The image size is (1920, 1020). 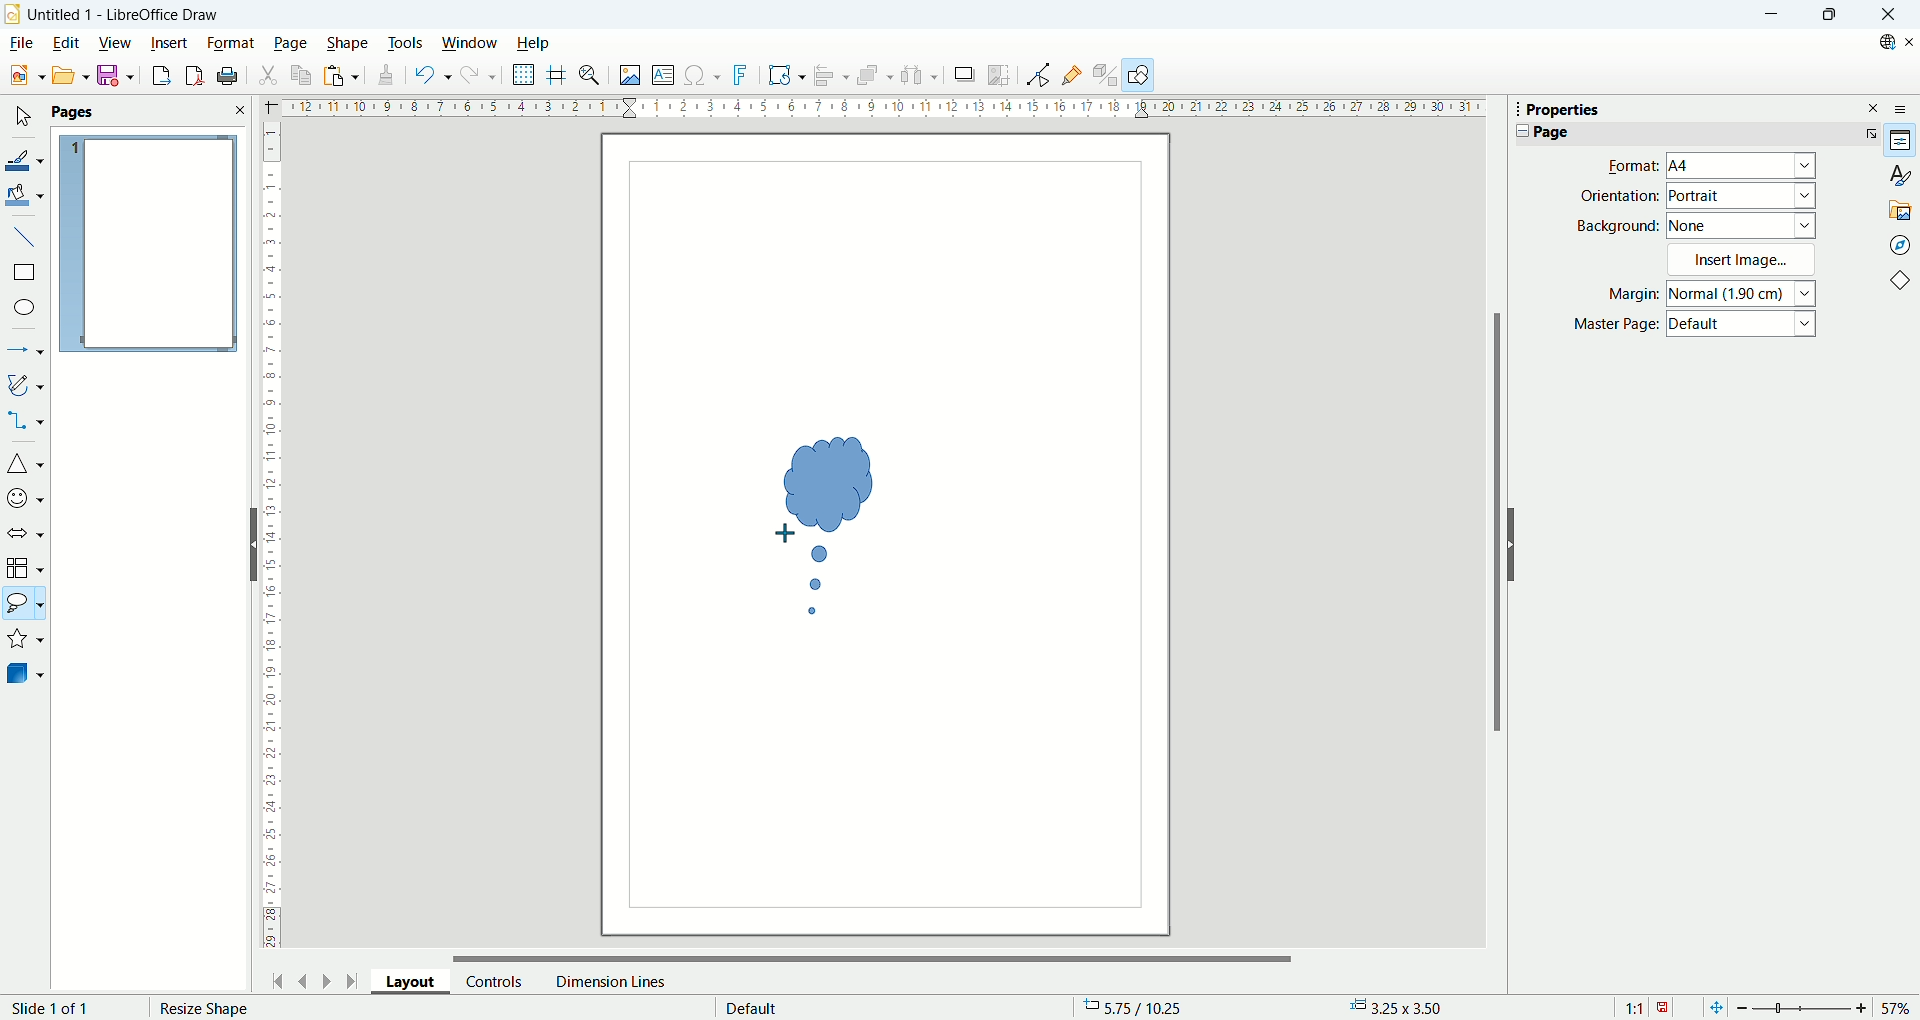 I want to click on copy, so click(x=302, y=75).